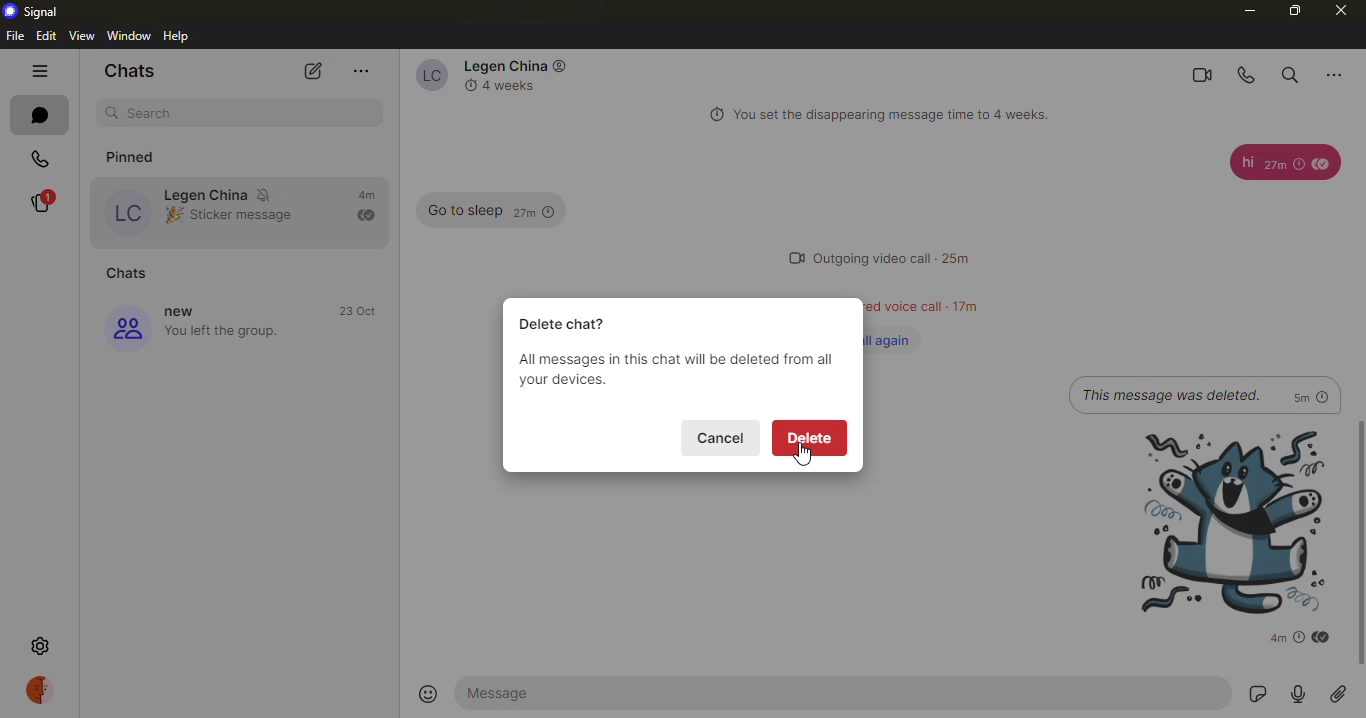 The width and height of the screenshot is (1366, 718). What do you see at coordinates (227, 332) in the screenshot?
I see `You left the group` at bounding box center [227, 332].